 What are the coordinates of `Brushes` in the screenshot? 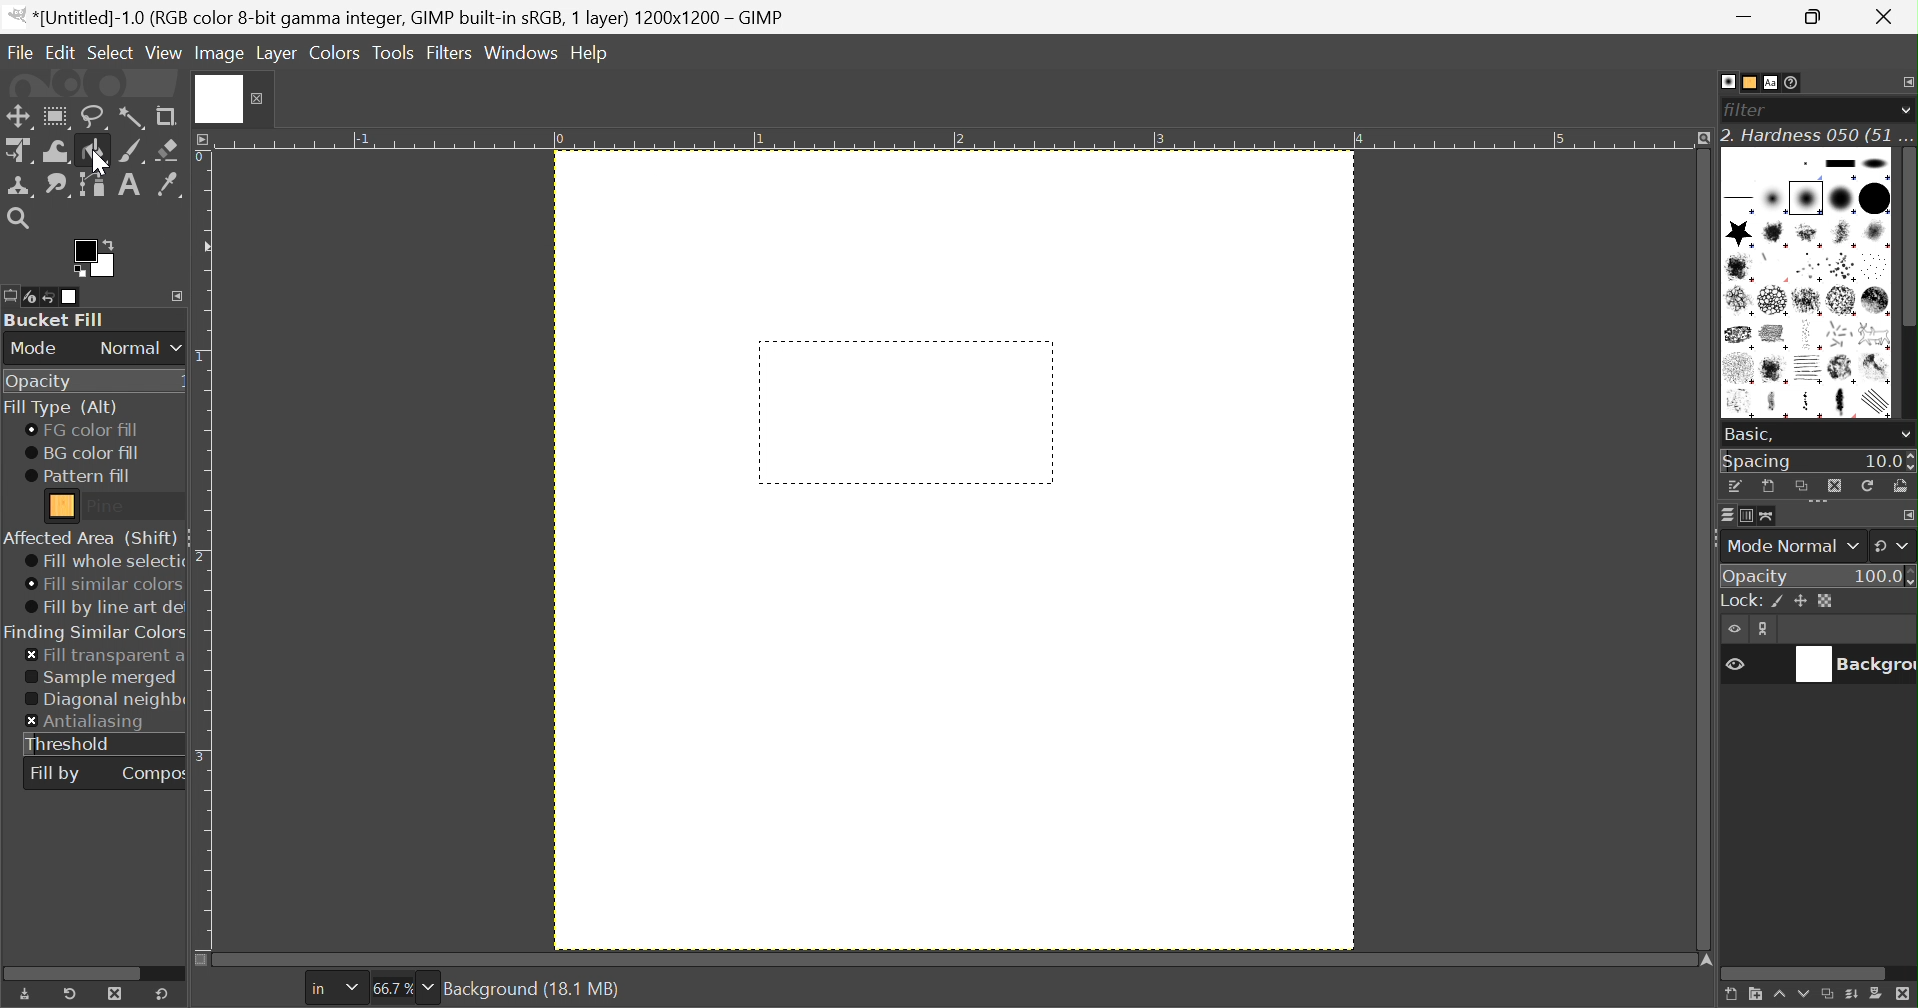 It's located at (1727, 81).